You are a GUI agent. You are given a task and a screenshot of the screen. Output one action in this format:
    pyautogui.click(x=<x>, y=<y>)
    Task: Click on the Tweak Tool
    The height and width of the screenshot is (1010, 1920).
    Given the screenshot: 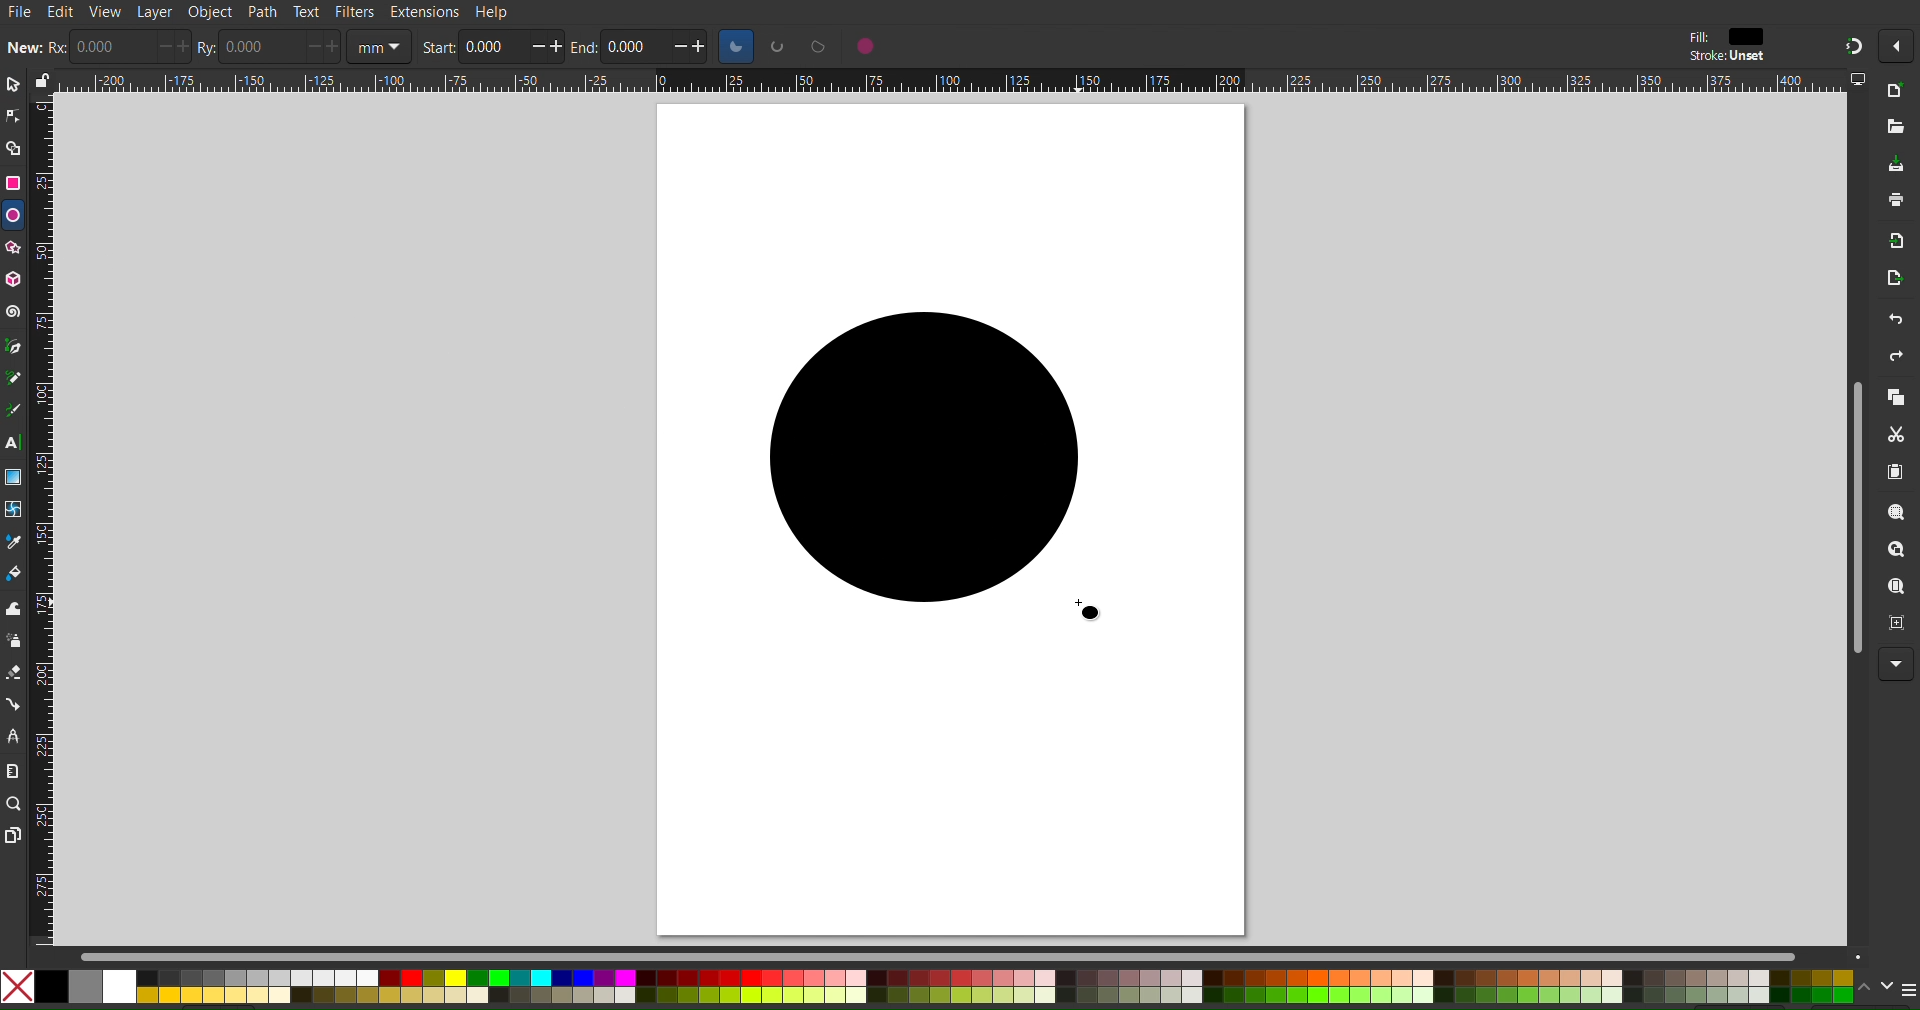 What is the action you would take?
    pyautogui.click(x=13, y=610)
    